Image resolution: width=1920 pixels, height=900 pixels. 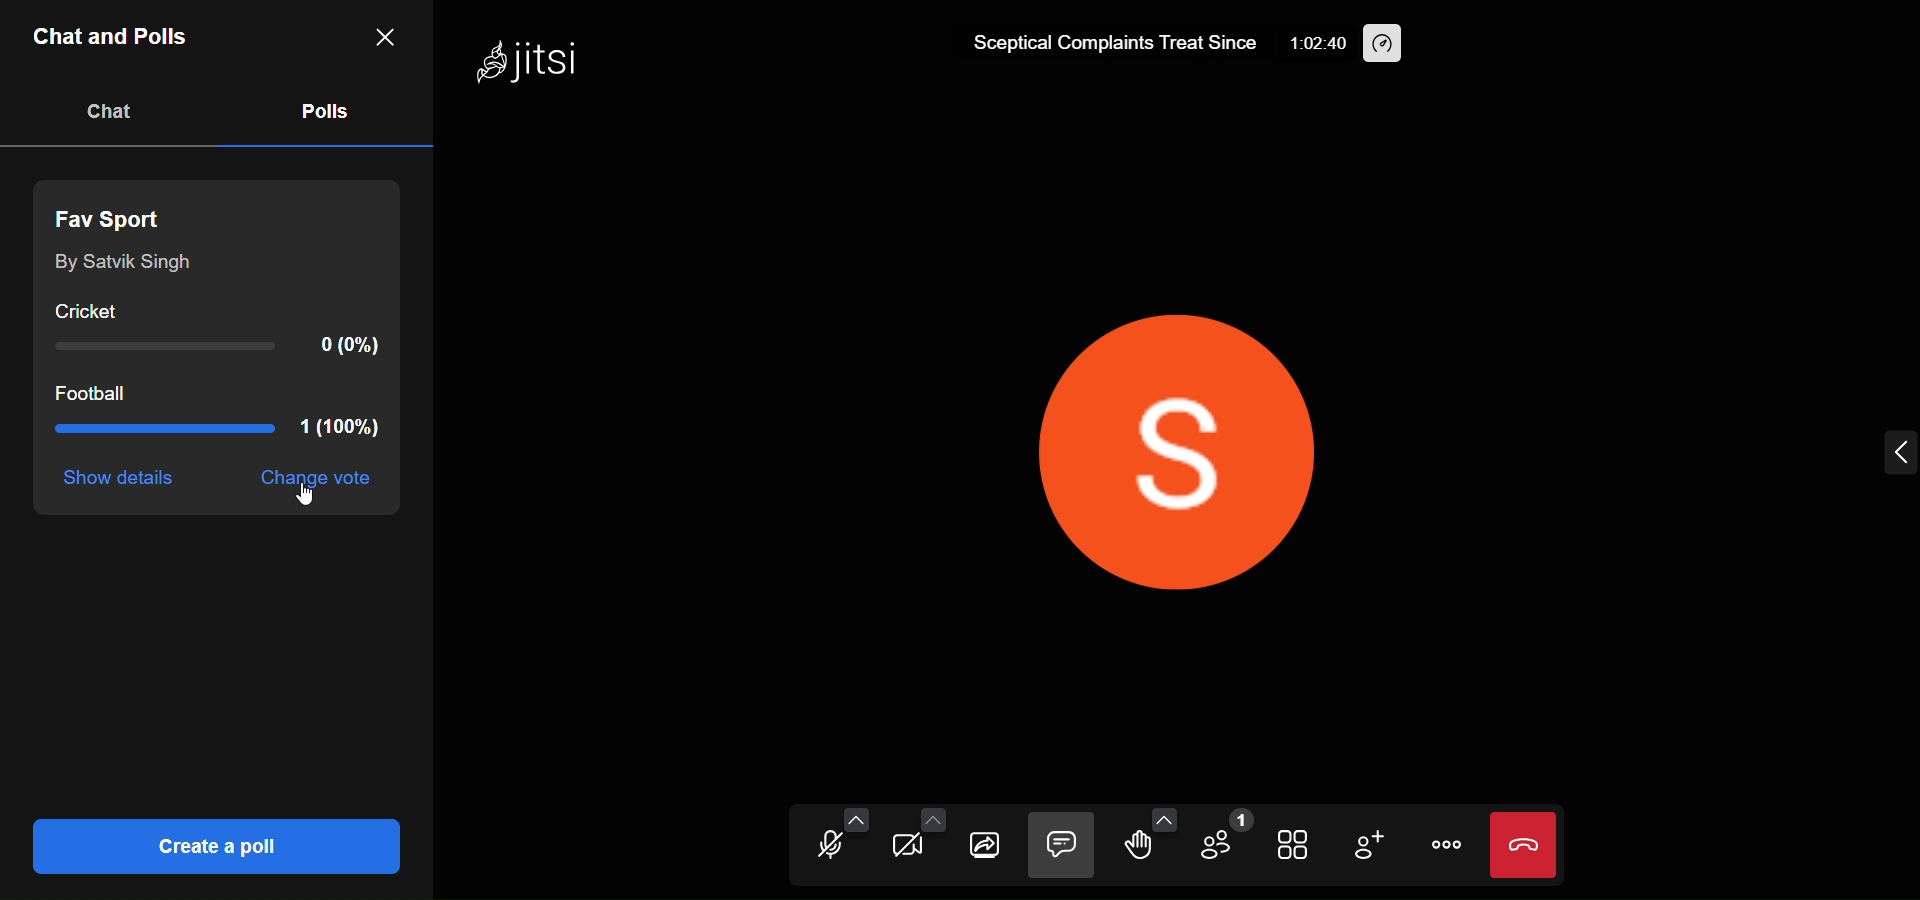 I want to click on chats, so click(x=110, y=111).